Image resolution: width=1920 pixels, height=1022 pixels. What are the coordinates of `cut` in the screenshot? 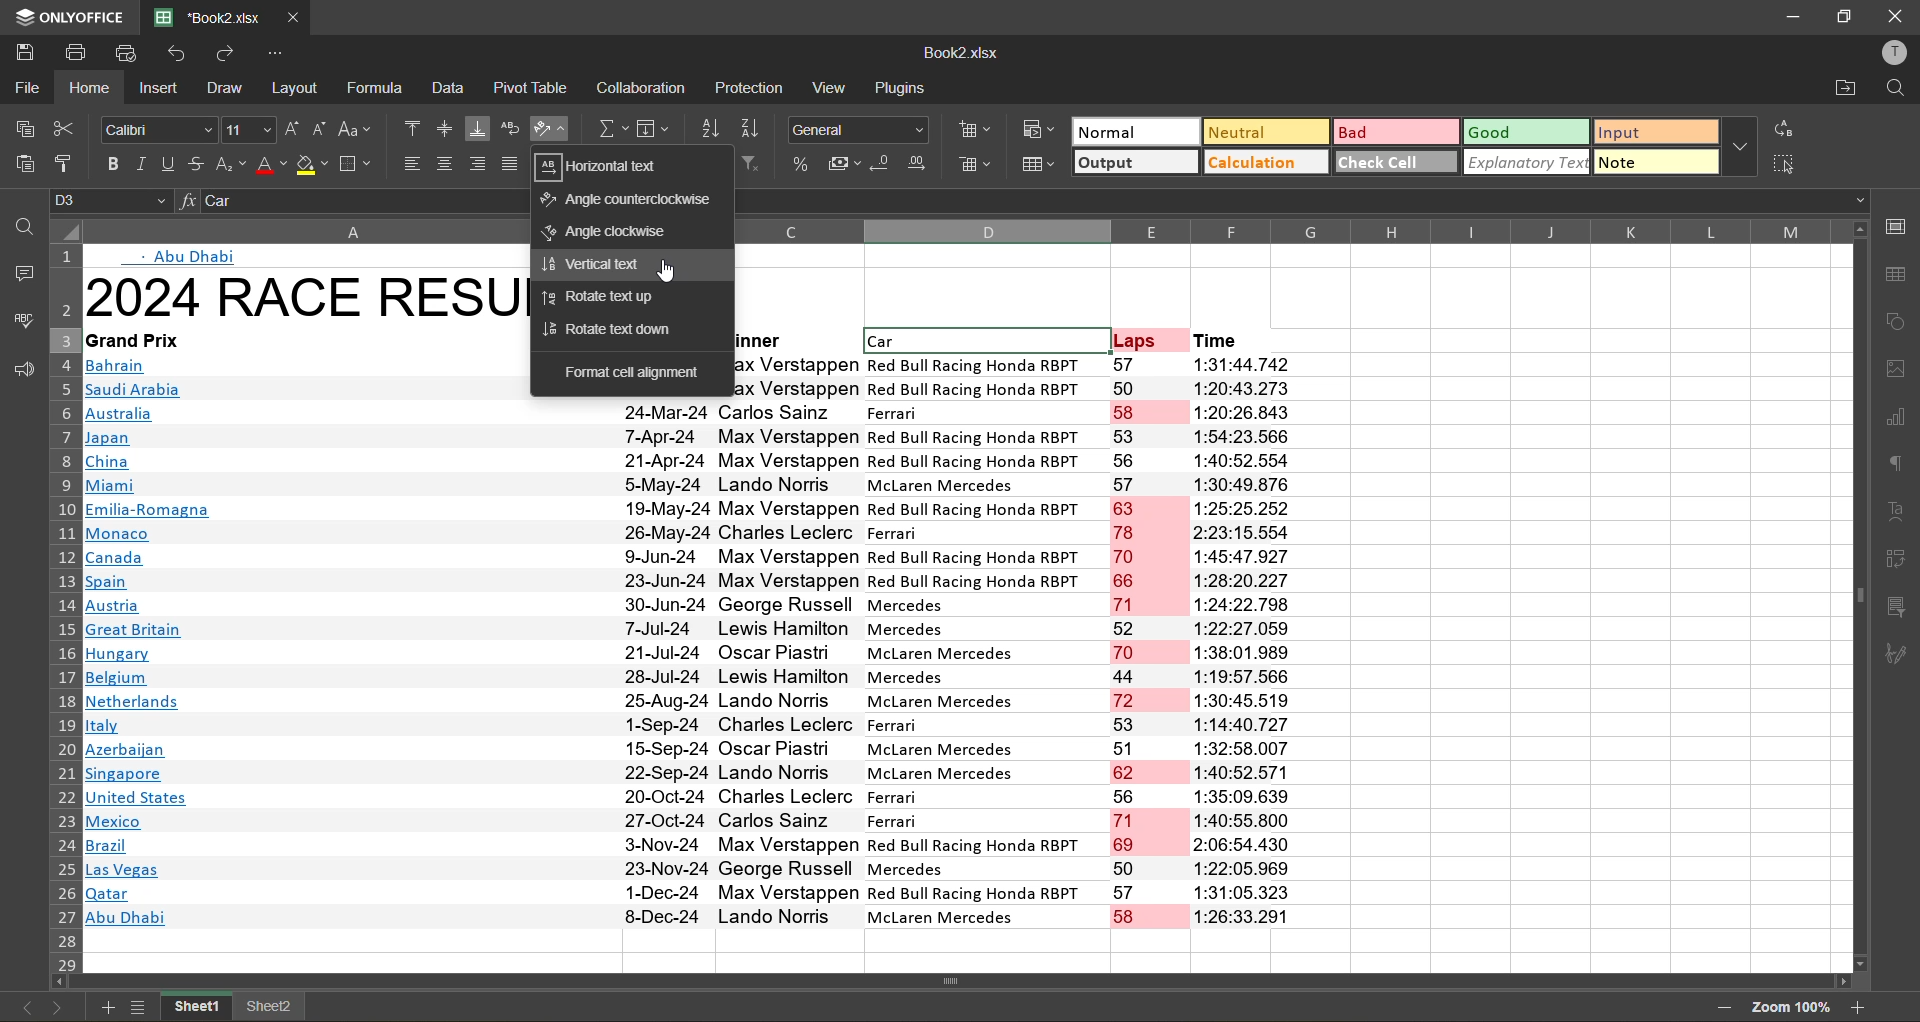 It's located at (67, 131).